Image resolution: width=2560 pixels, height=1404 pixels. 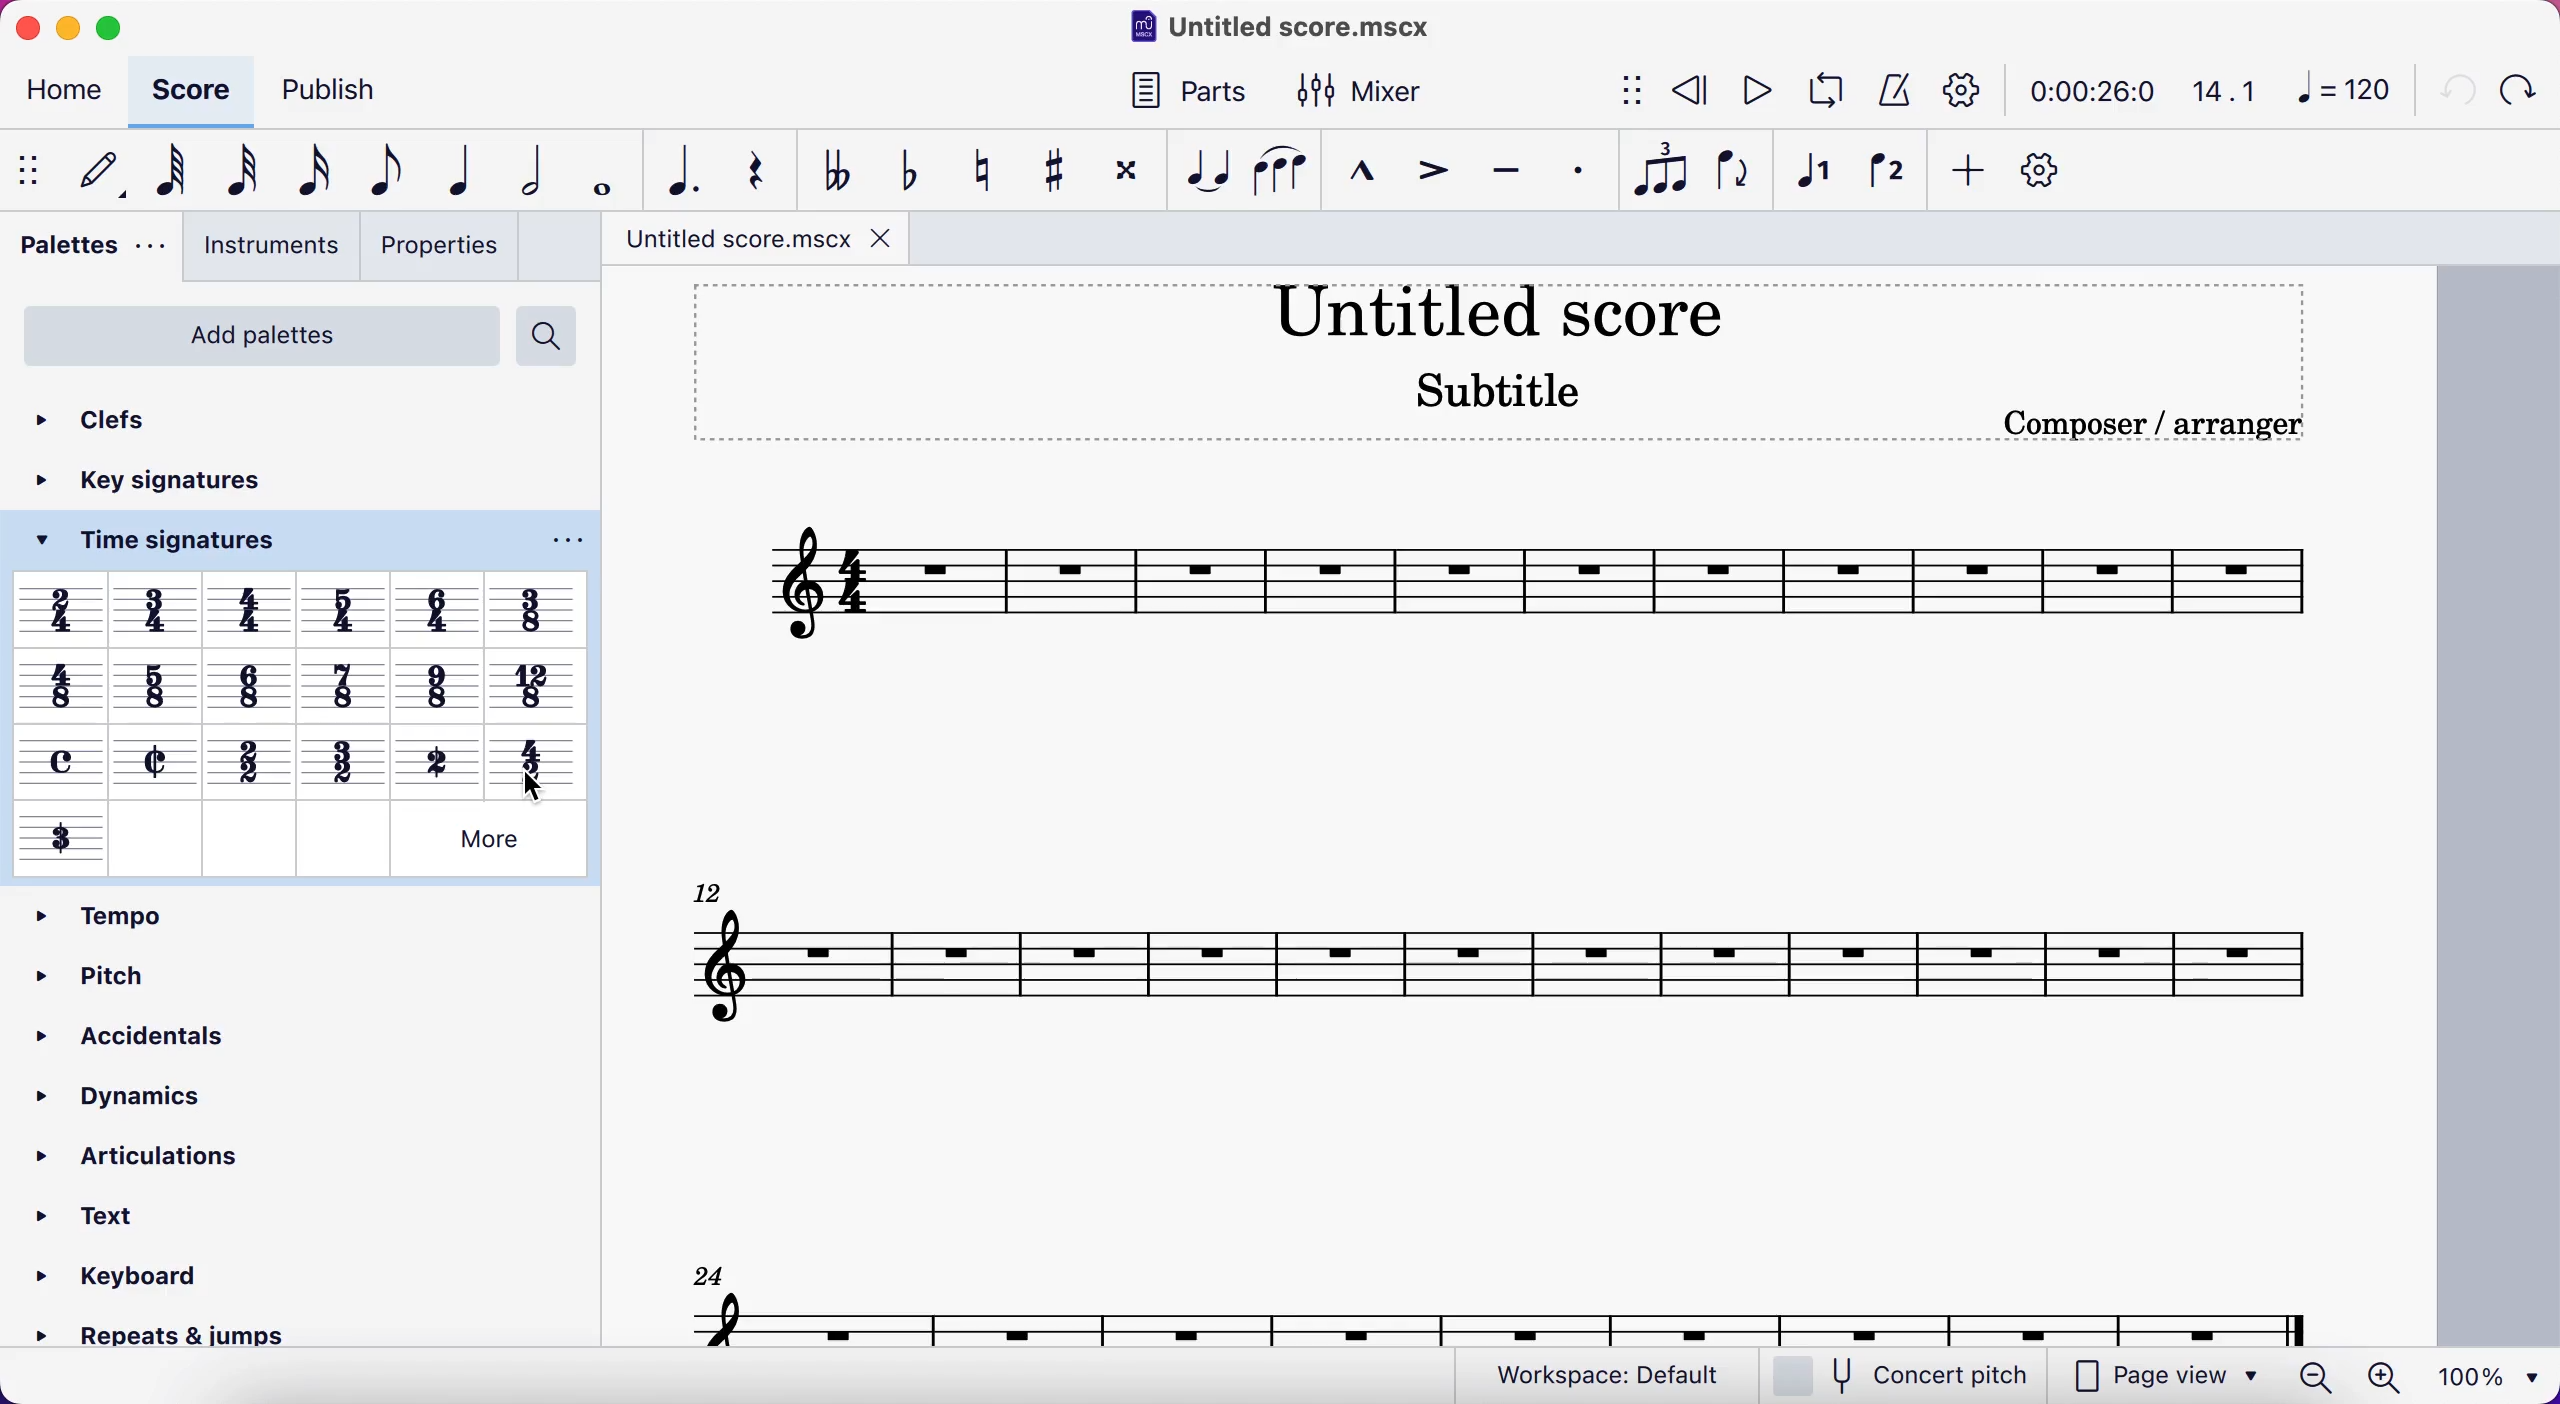 I want to click on toggle sharp, so click(x=1050, y=167).